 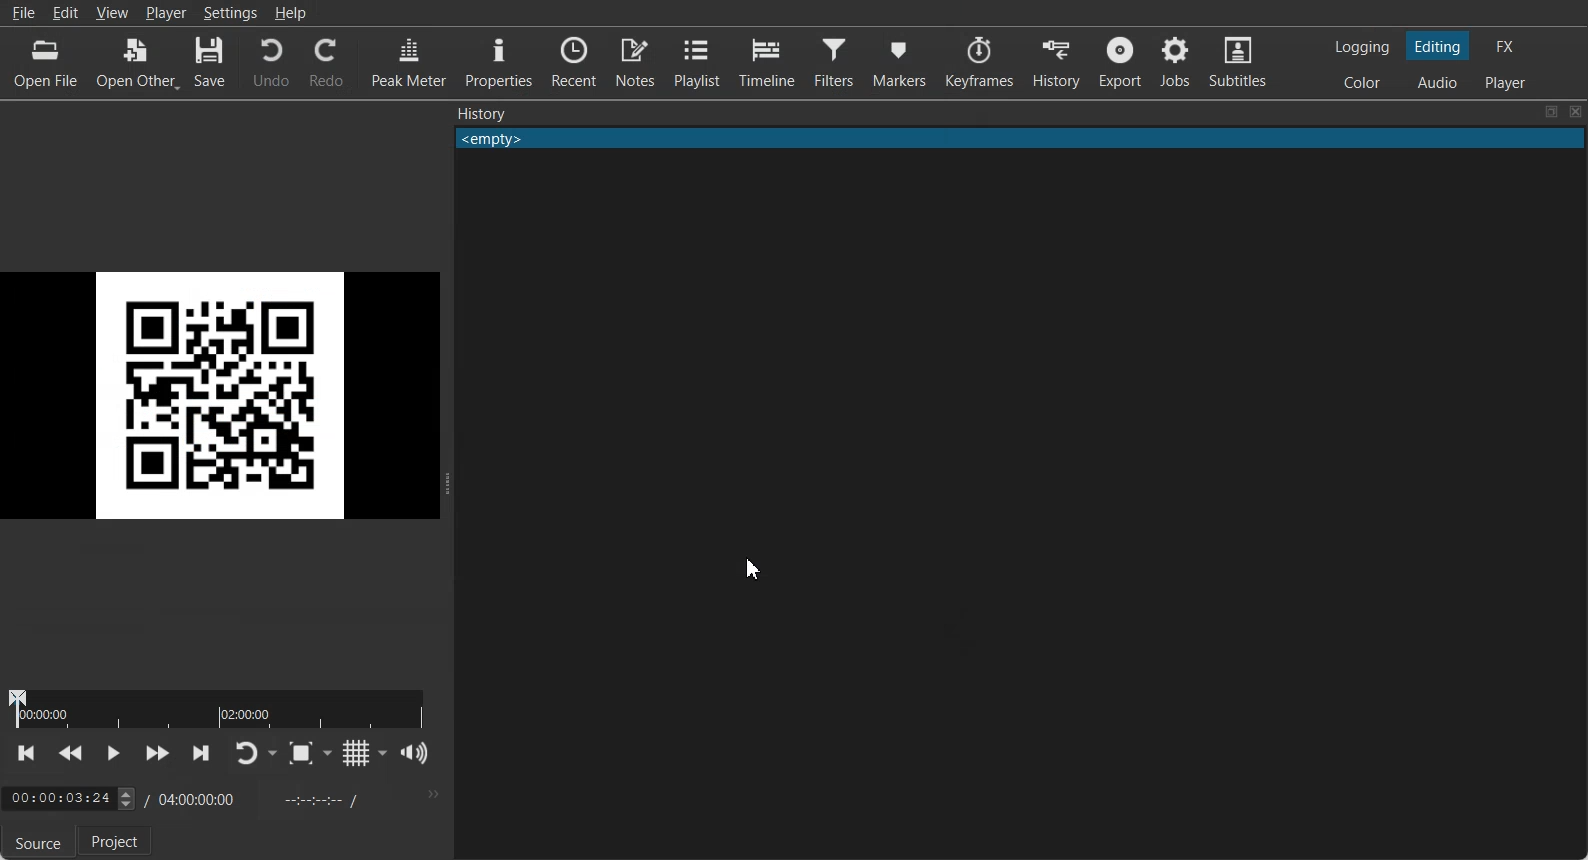 I want to click on Skip to next point, so click(x=202, y=754).